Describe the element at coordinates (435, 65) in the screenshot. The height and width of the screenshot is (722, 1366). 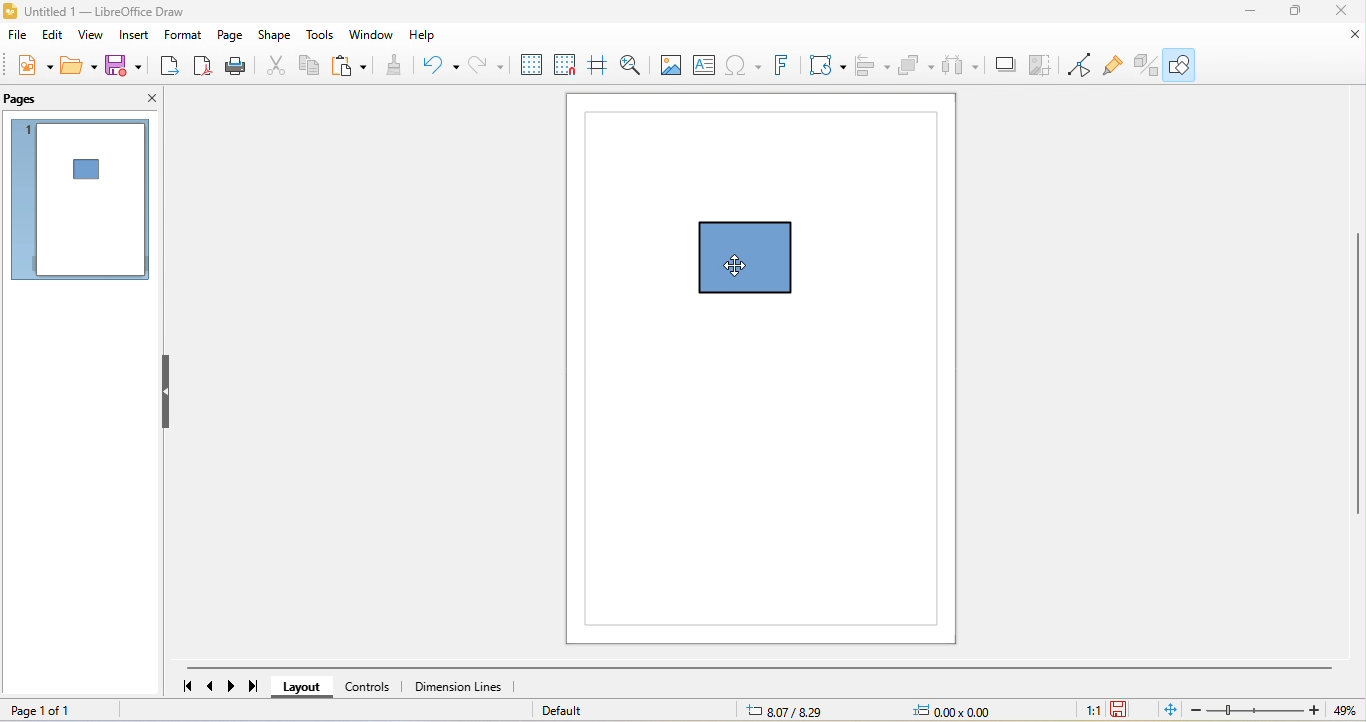
I see `undo` at that location.